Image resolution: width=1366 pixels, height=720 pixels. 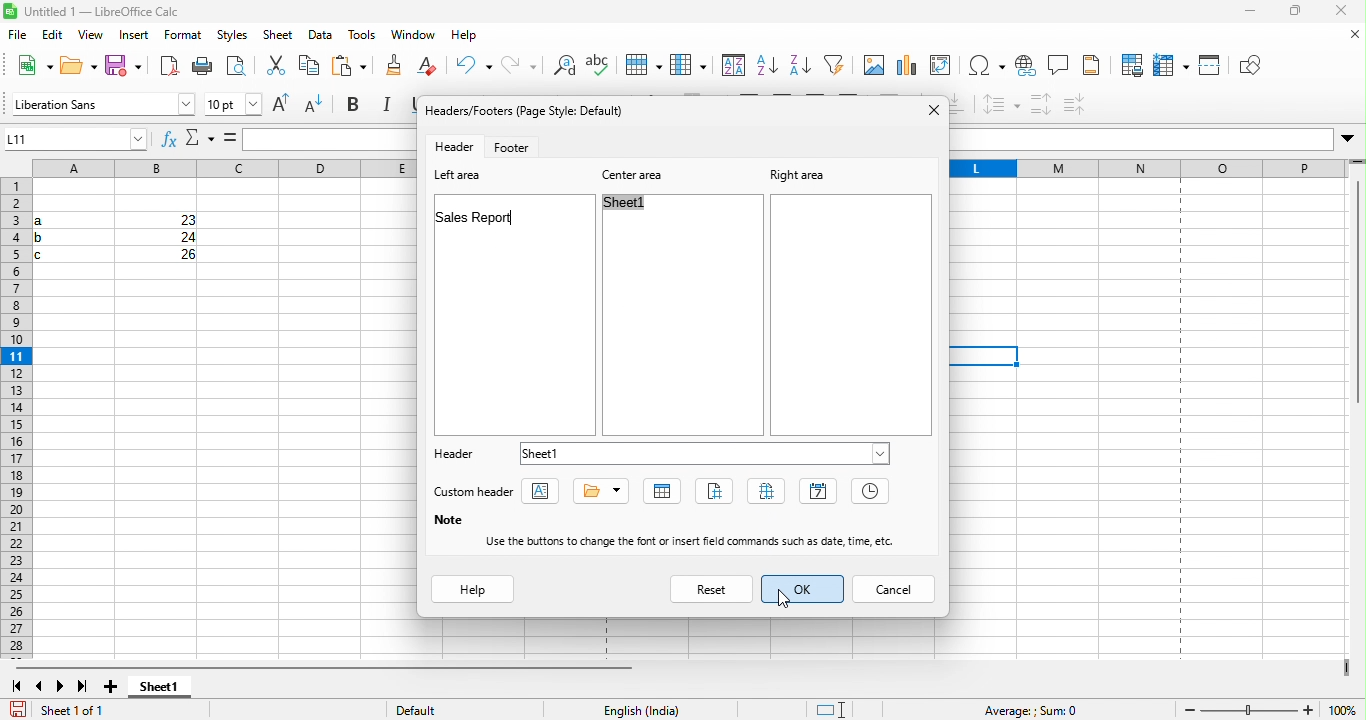 What do you see at coordinates (599, 65) in the screenshot?
I see `row` at bounding box center [599, 65].